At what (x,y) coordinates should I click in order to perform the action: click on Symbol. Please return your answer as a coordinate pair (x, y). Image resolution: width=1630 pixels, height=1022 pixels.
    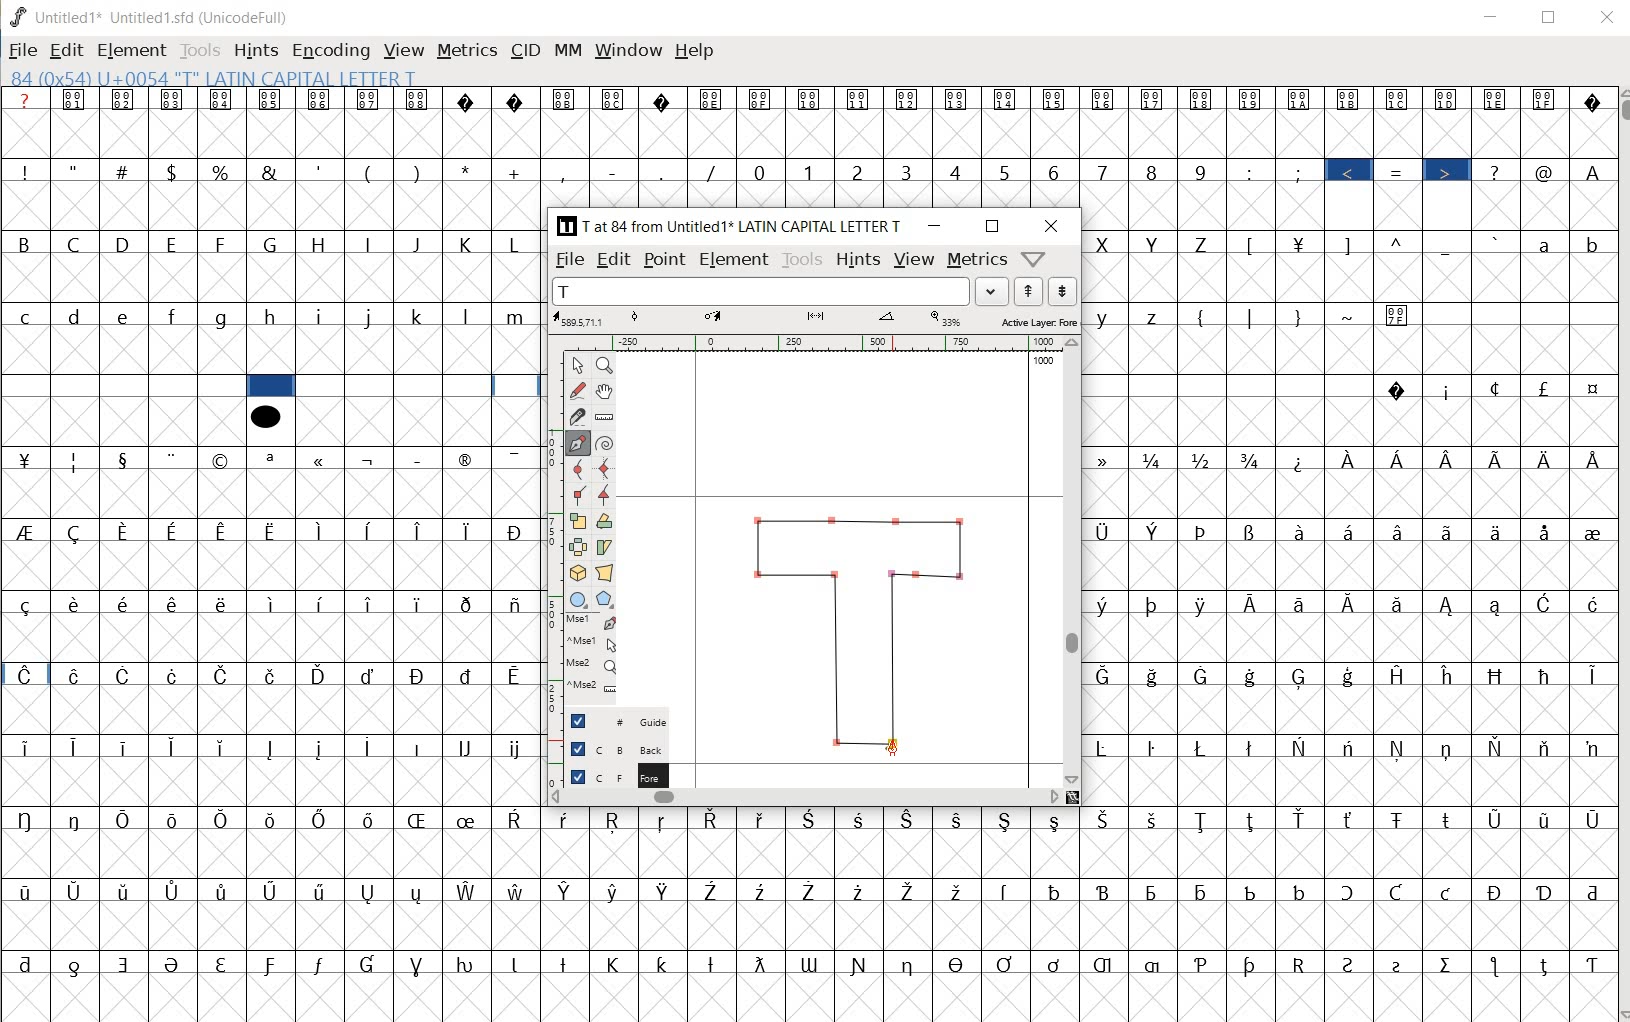
    Looking at the image, I should click on (665, 961).